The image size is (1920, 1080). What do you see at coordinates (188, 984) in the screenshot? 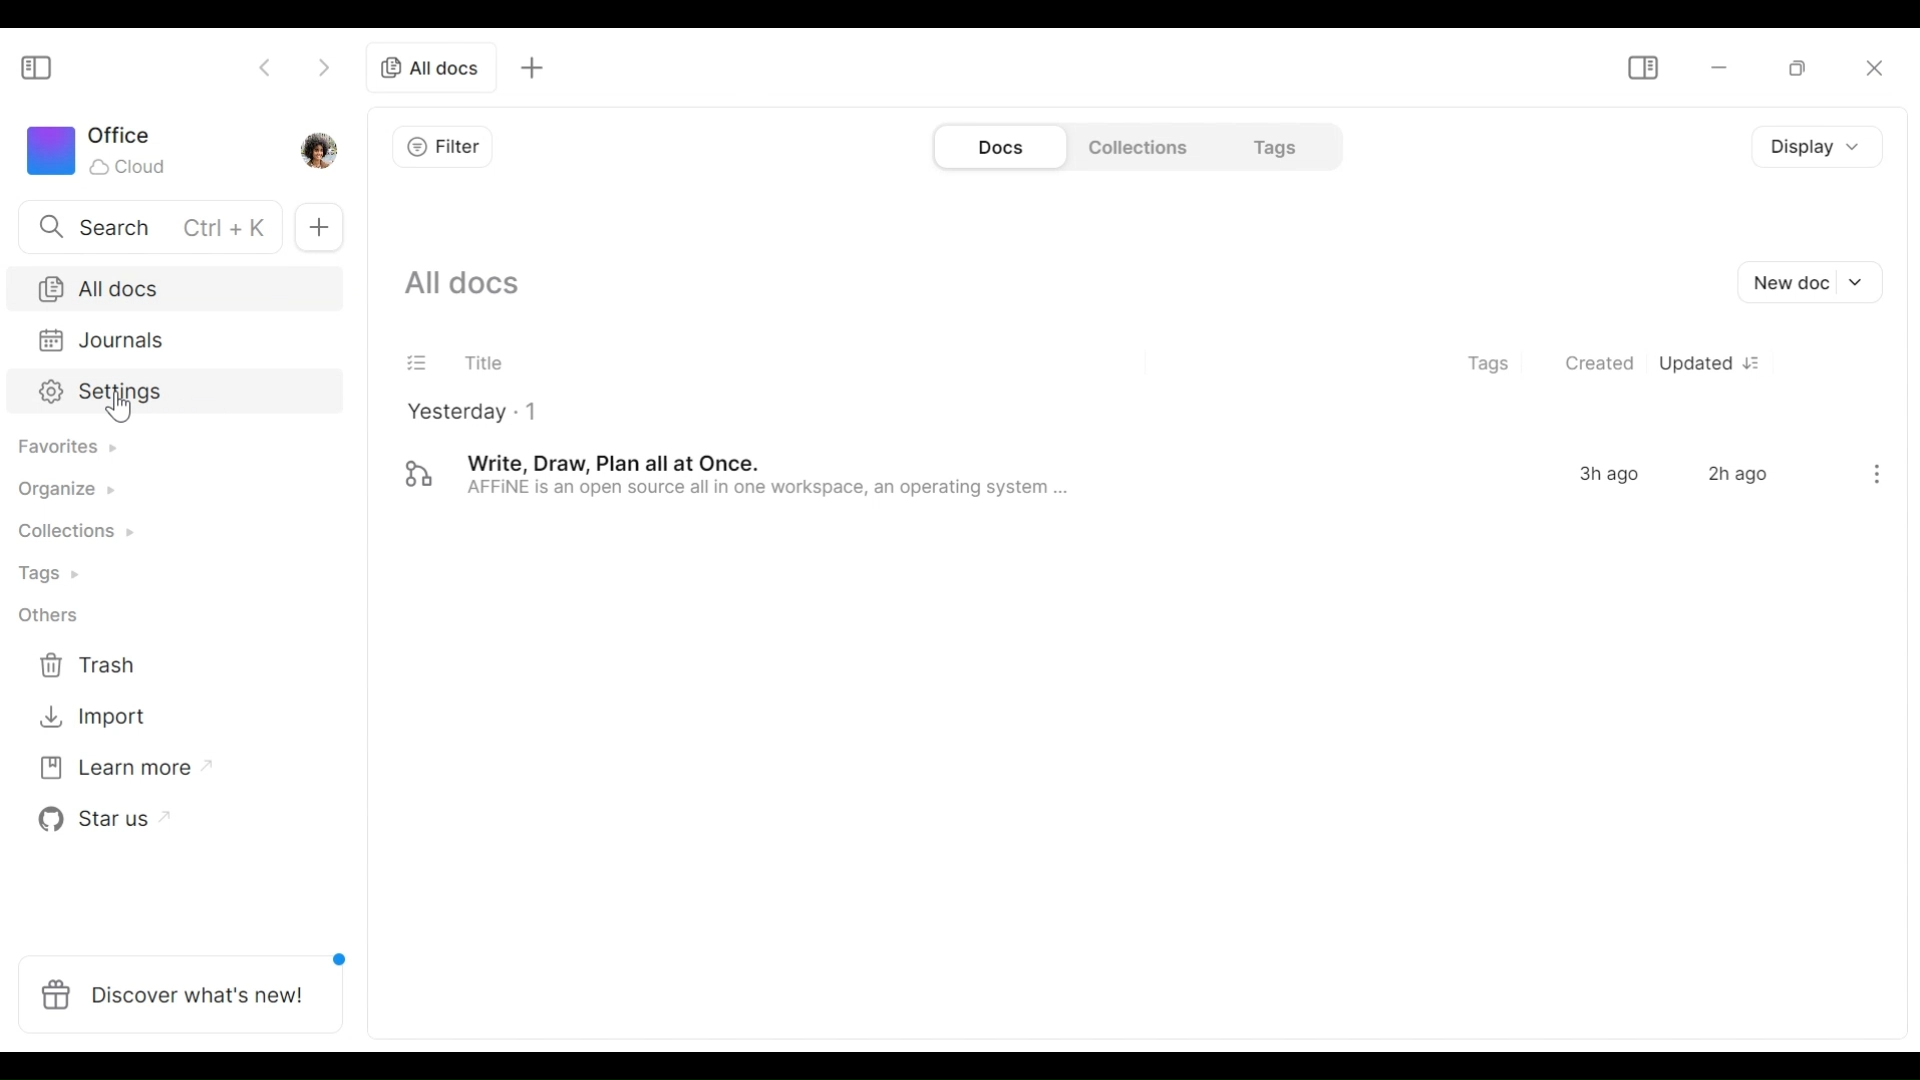
I see `Discover what's new` at bounding box center [188, 984].